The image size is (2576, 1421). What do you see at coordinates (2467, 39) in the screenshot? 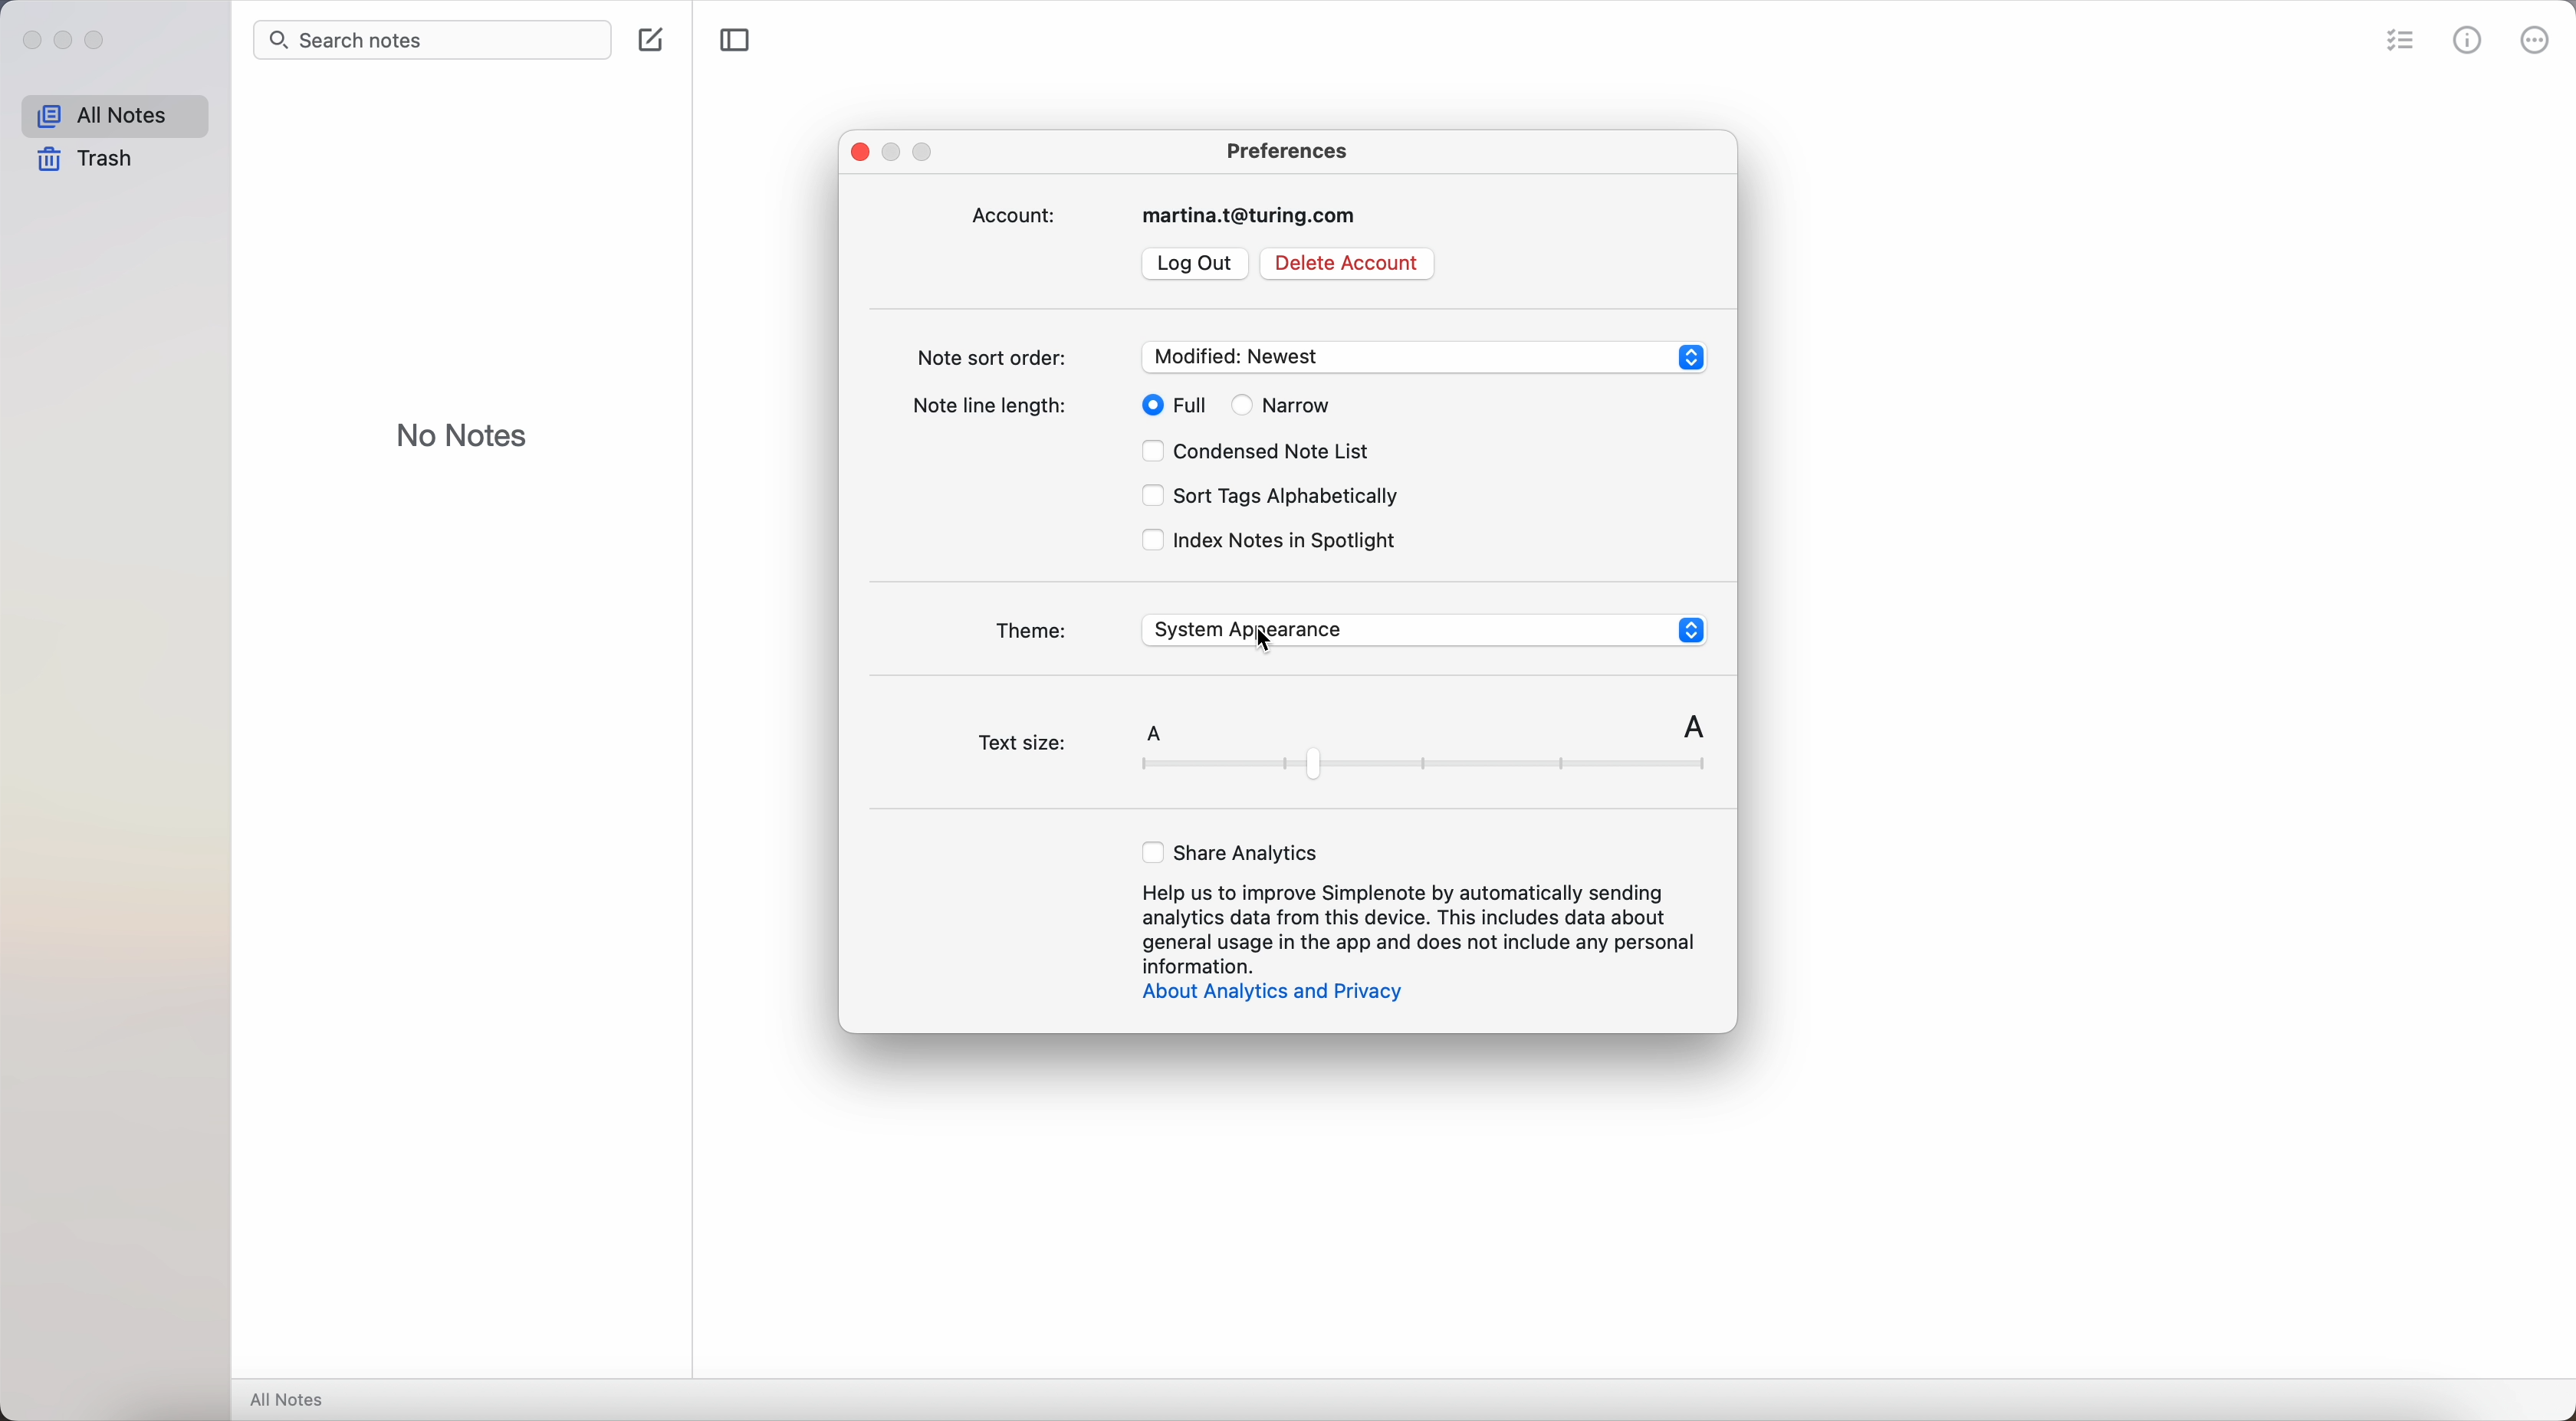
I see `metrics` at bounding box center [2467, 39].